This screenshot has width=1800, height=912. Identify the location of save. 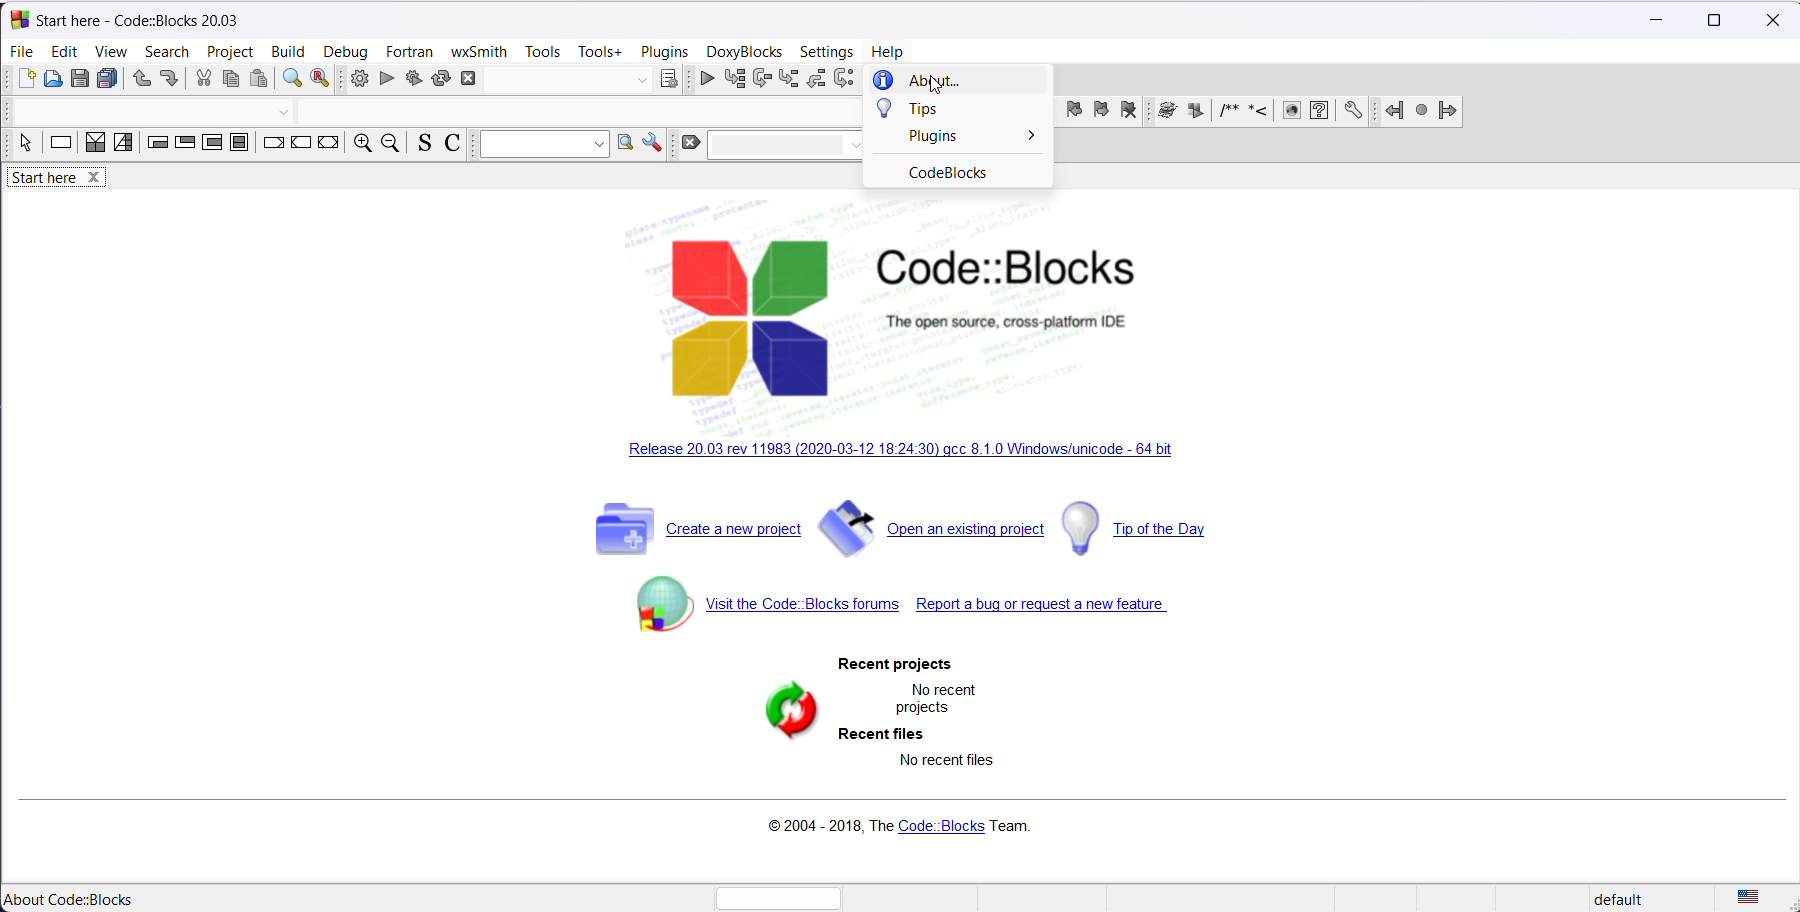
(77, 80).